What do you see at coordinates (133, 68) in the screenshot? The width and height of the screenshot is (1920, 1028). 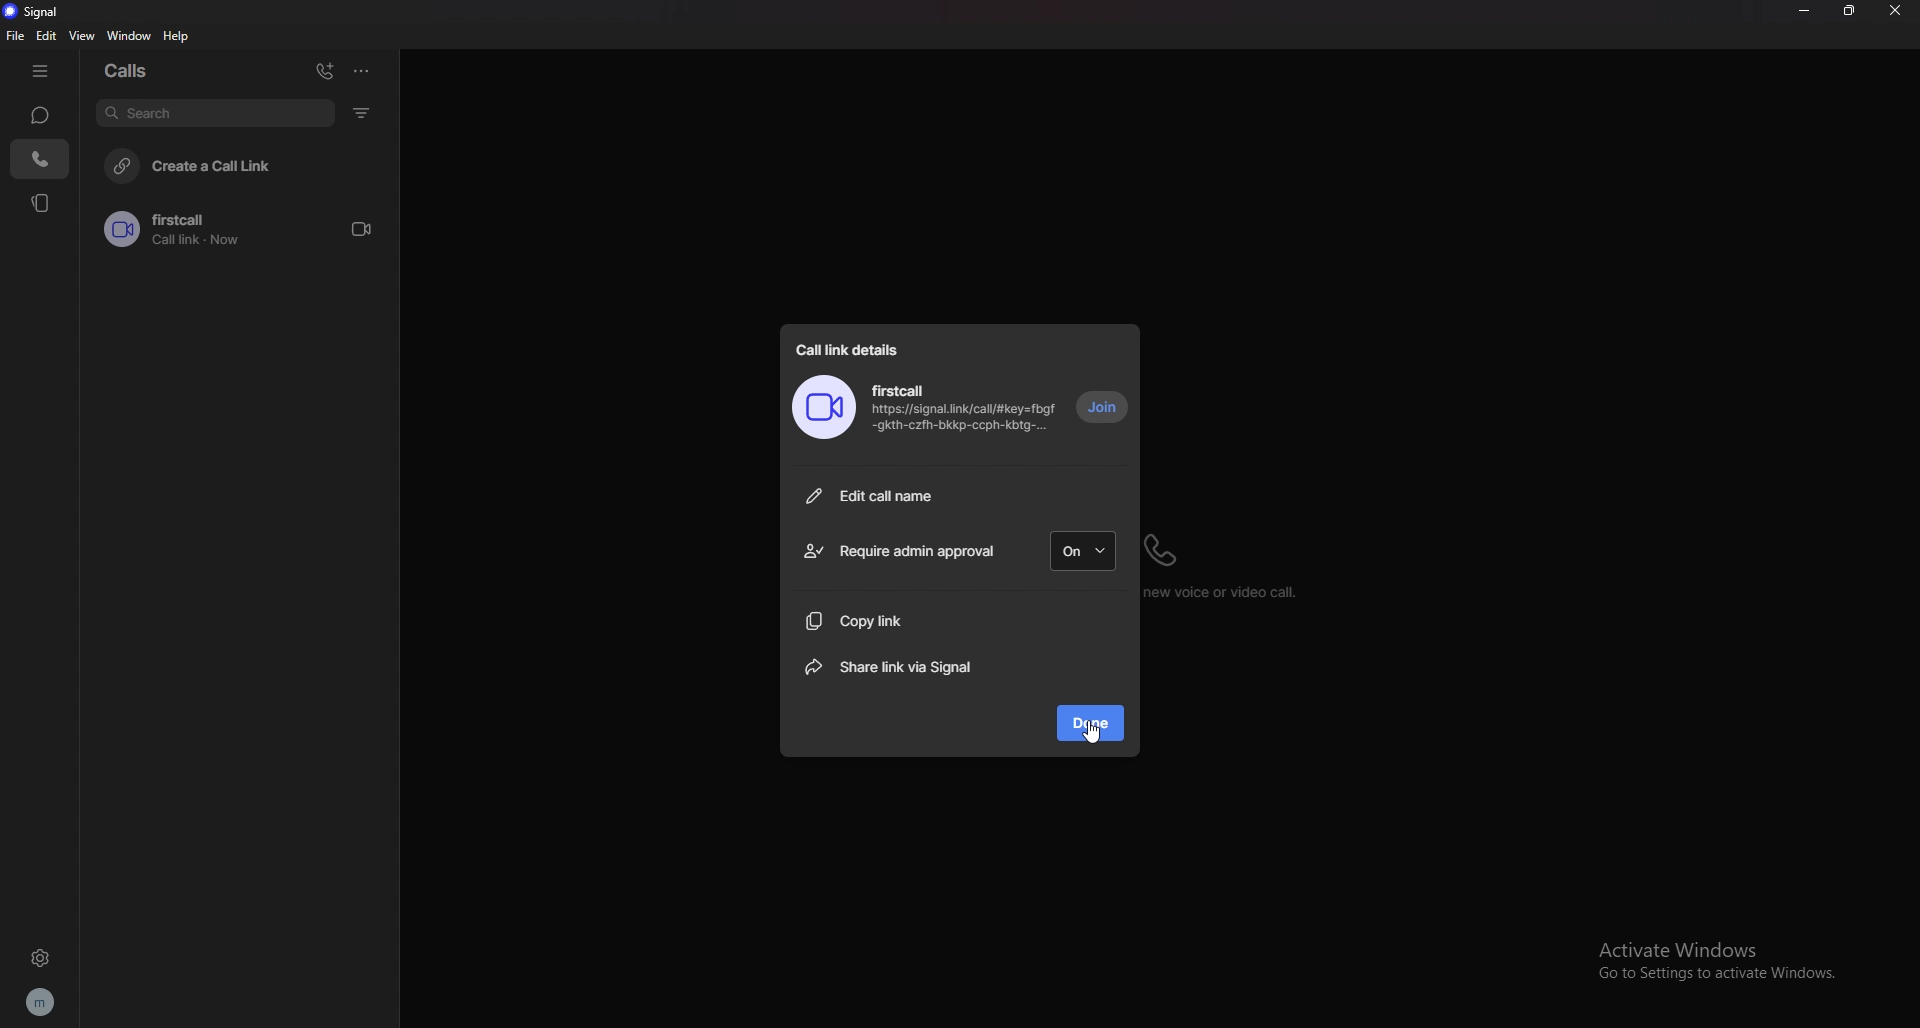 I see `calls` at bounding box center [133, 68].